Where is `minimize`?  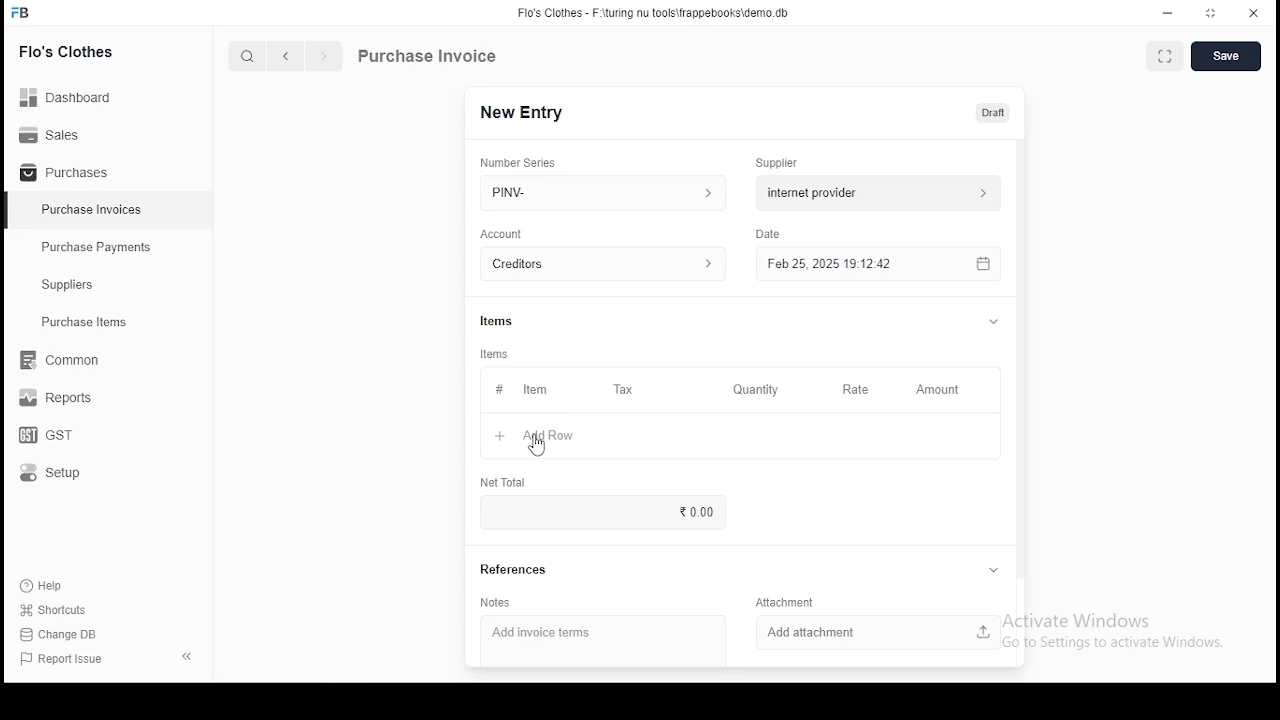 minimize is located at coordinates (1170, 12).